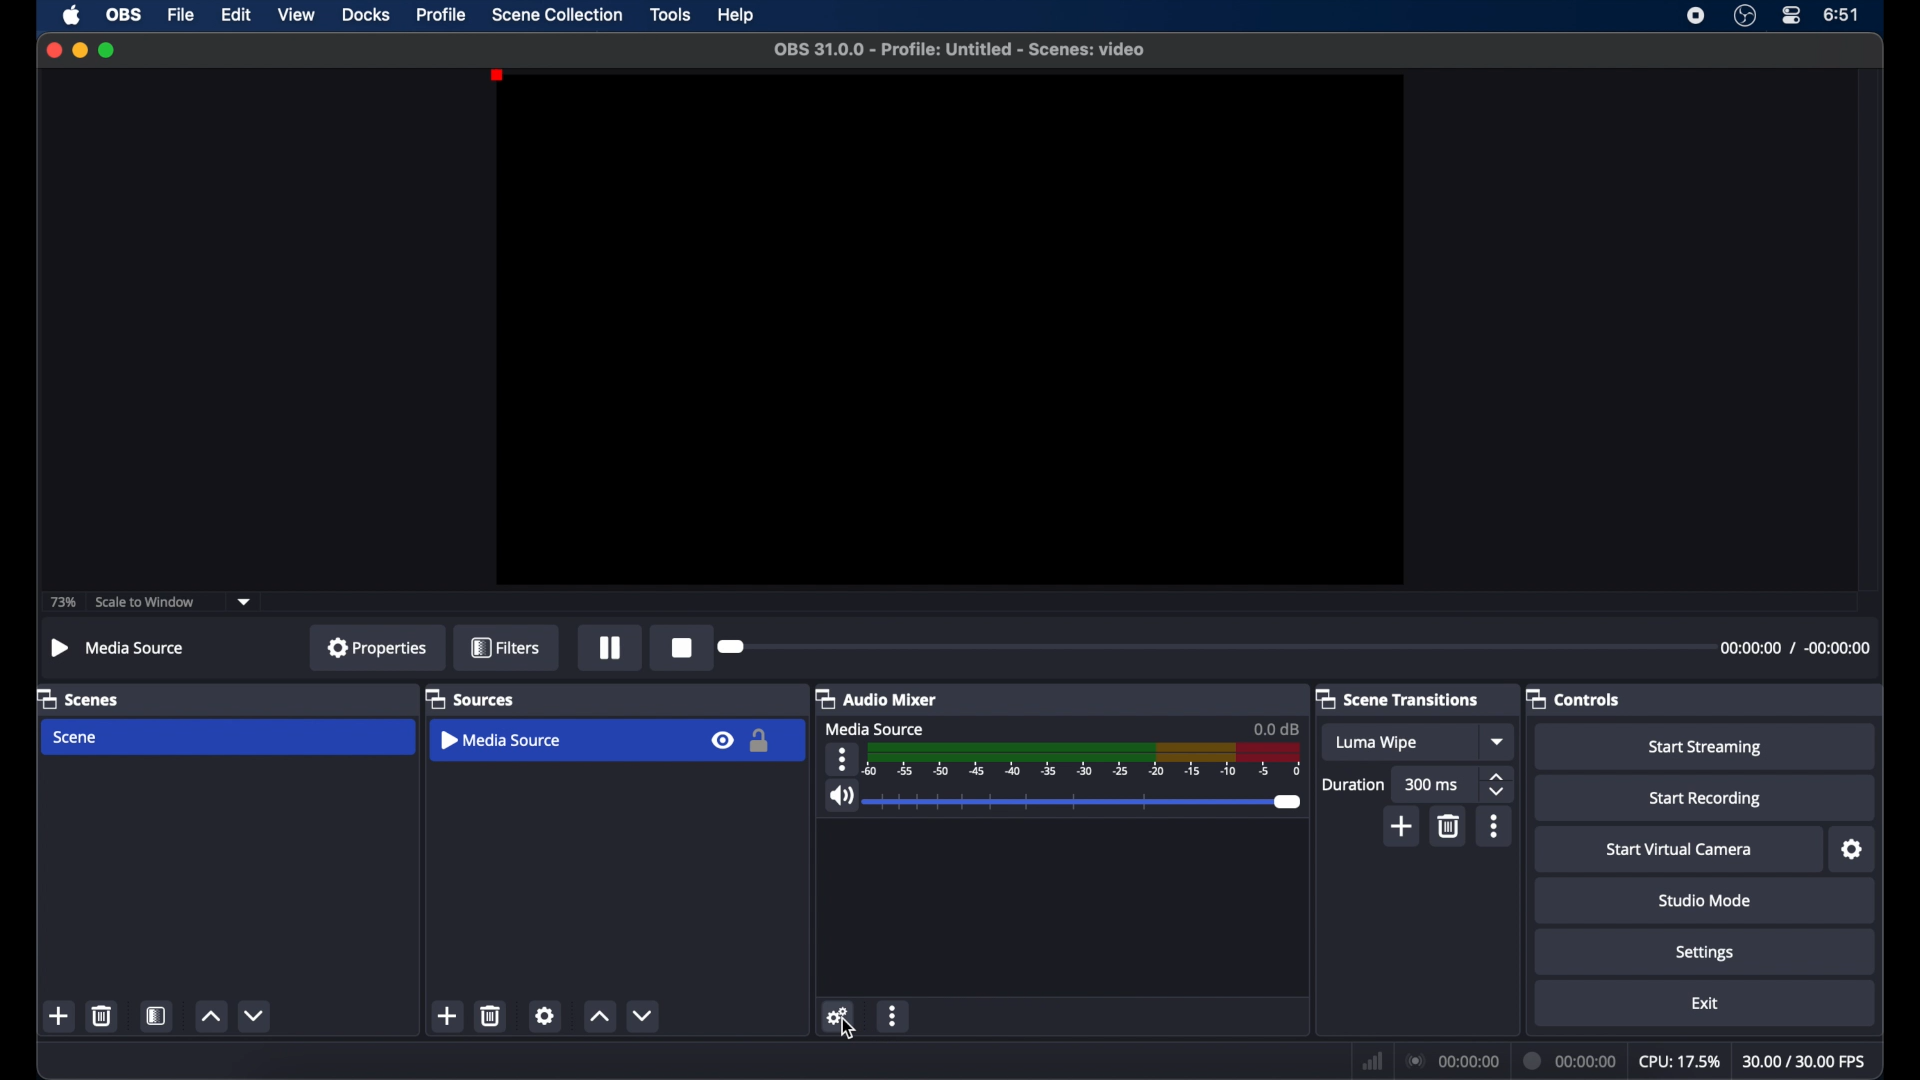  What do you see at coordinates (1706, 953) in the screenshot?
I see `settings` at bounding box center [1706, 953].